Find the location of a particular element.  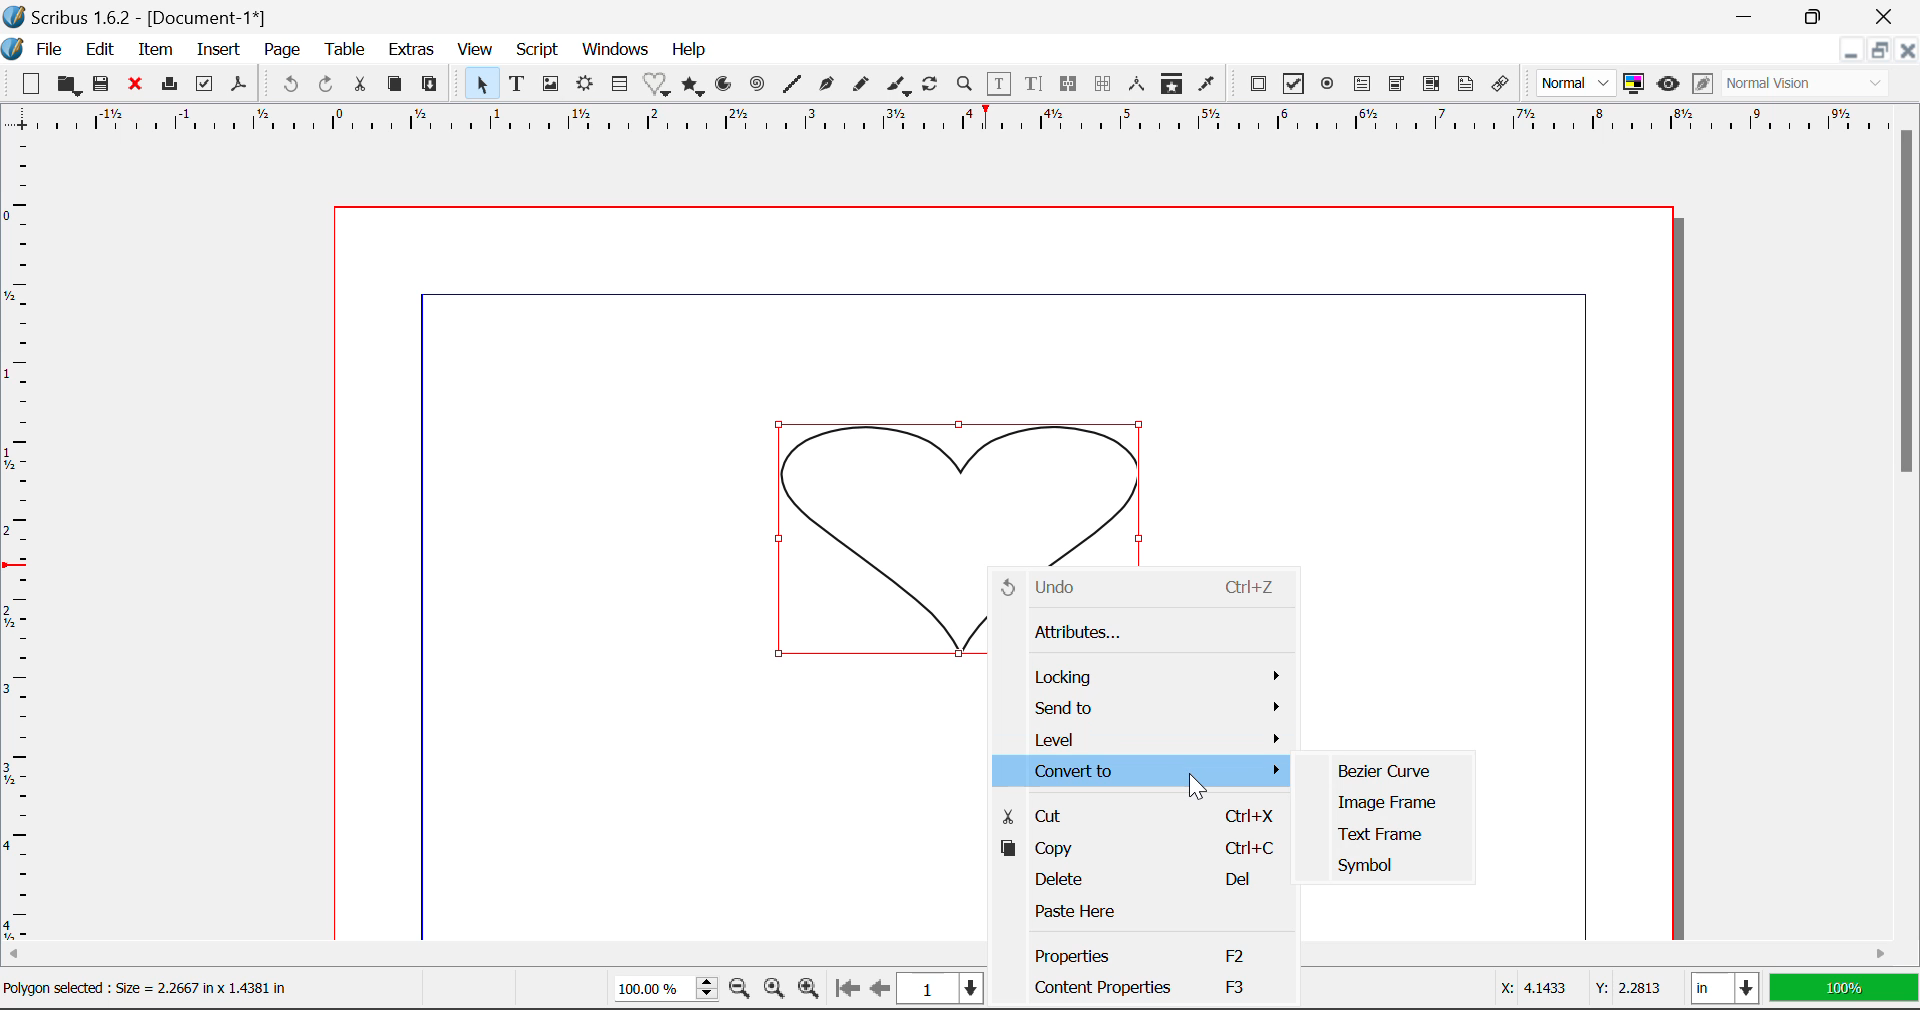

View is located at coordinates (476, 52).